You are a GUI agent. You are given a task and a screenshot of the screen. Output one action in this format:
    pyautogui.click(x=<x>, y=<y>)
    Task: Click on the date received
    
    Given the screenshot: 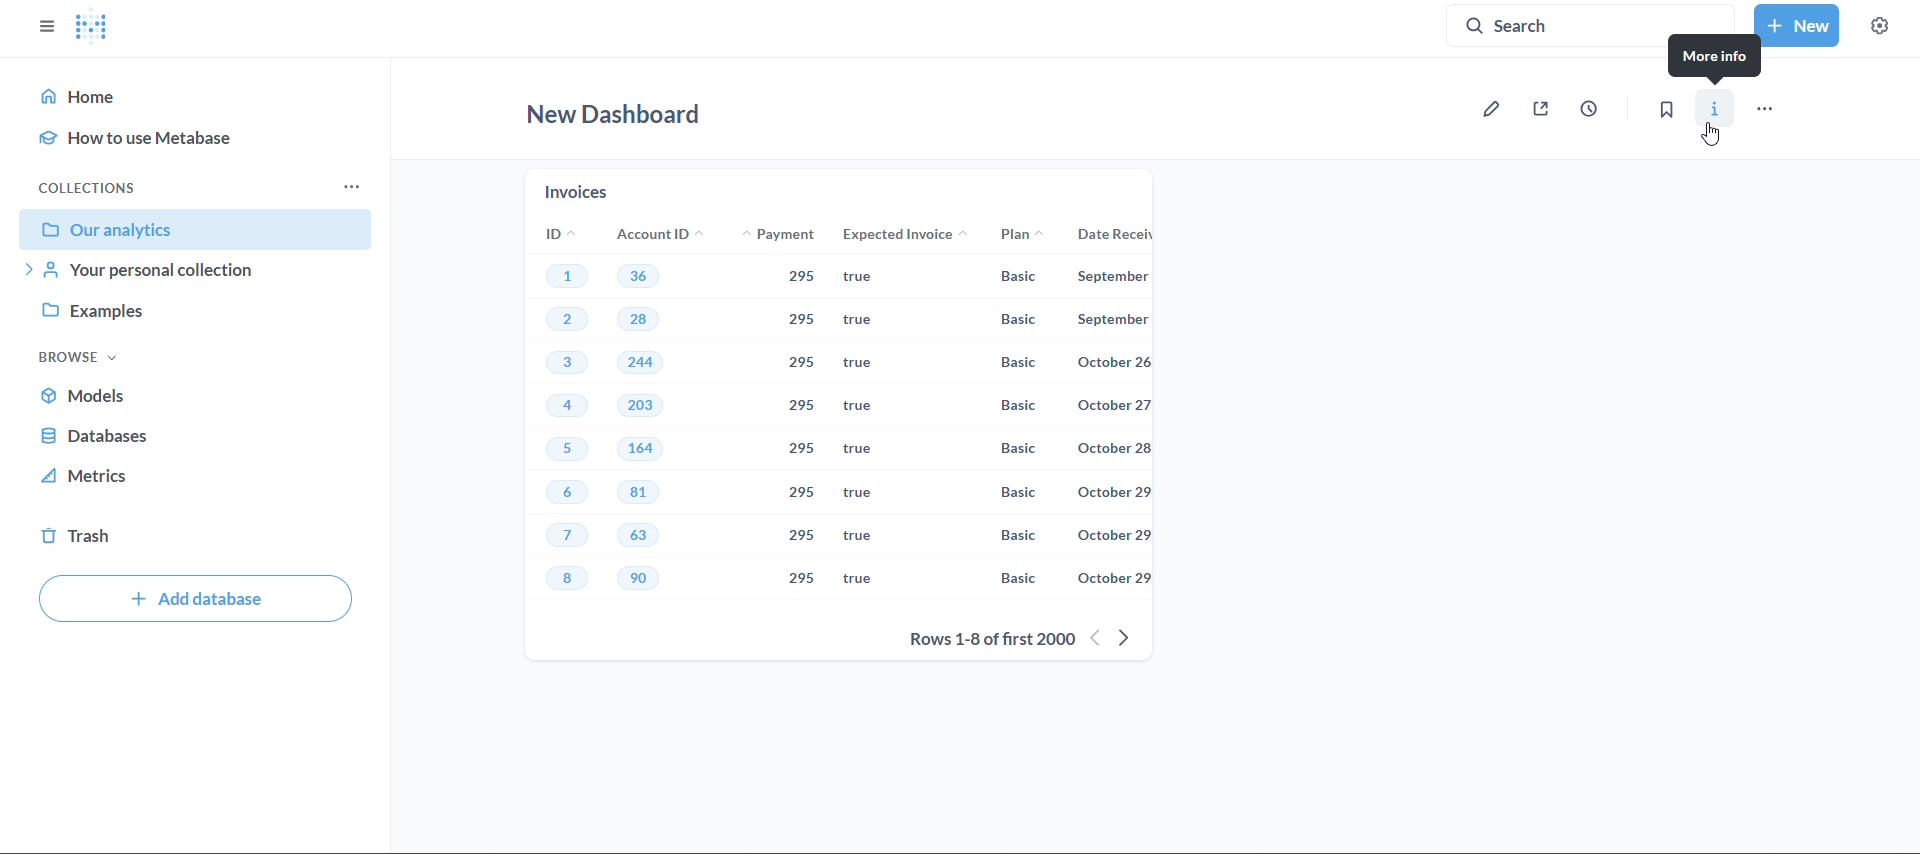 What is the action you would take?
    pyautogui.click(x=1120, y=238)
    